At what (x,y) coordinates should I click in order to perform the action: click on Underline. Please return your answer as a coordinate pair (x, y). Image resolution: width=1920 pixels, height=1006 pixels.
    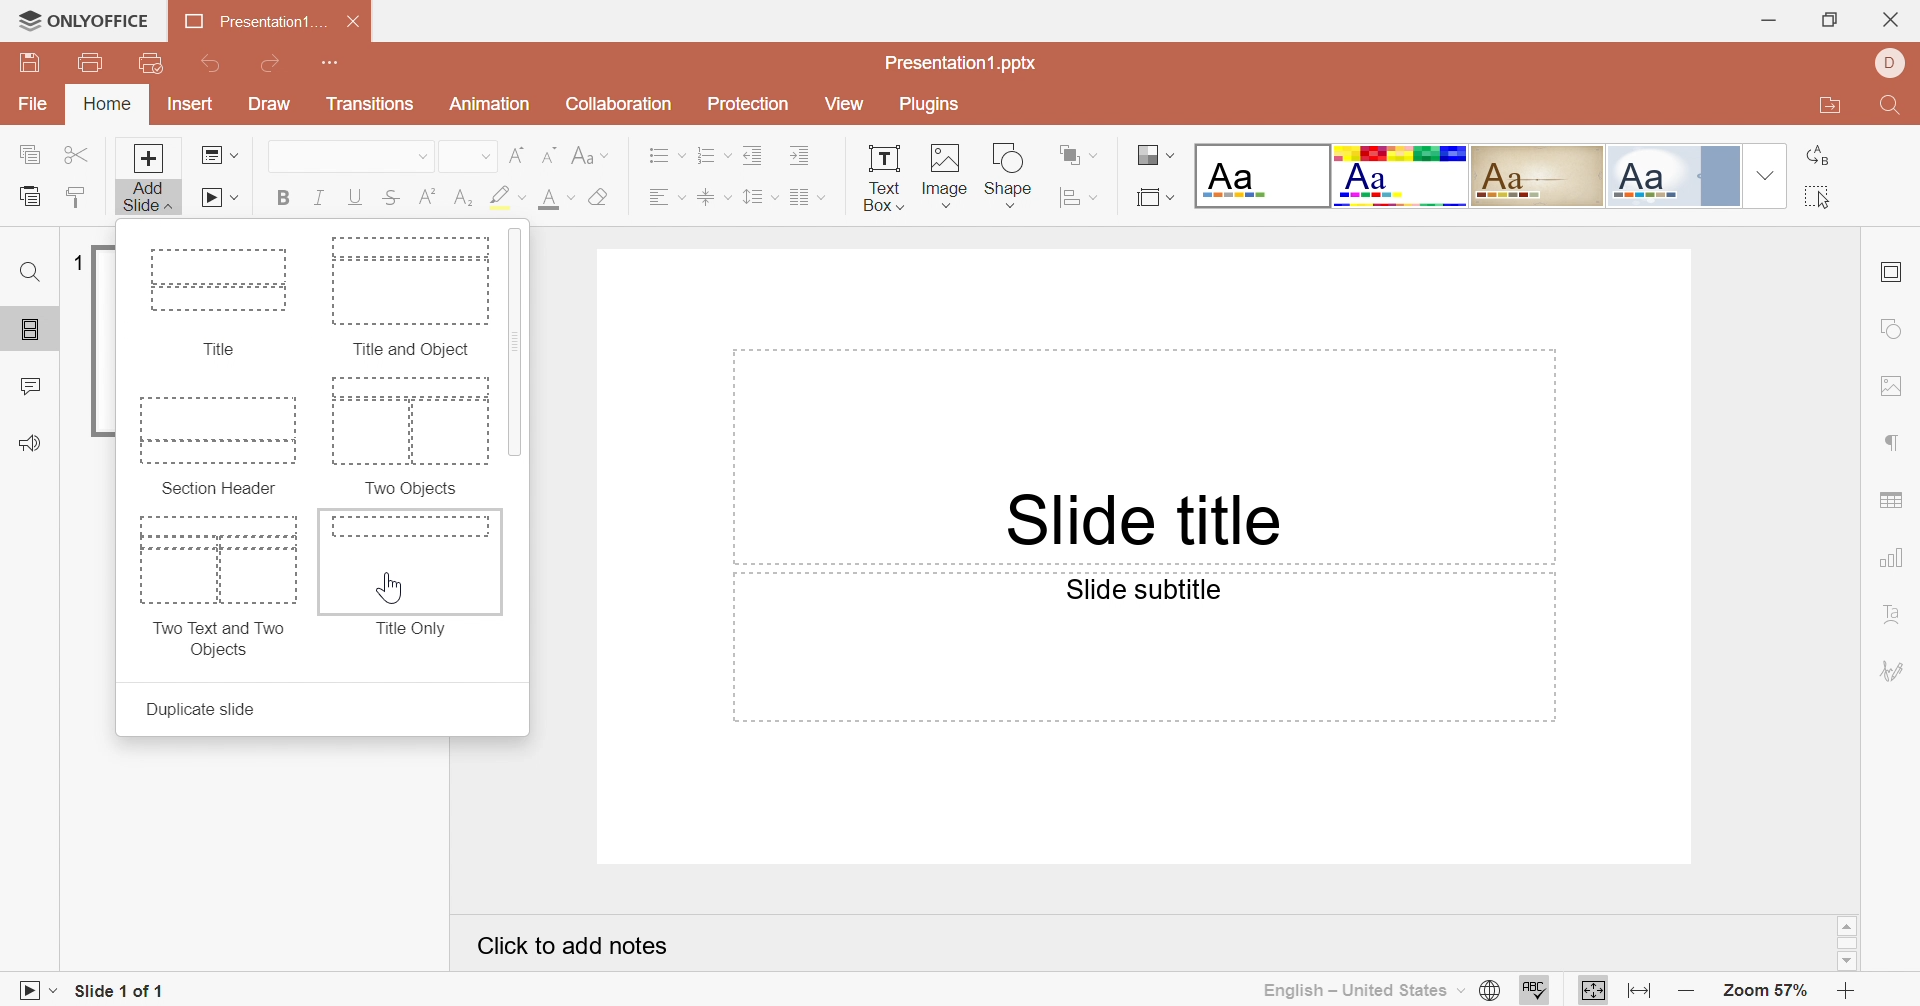
    Looking at the image, I should click on (354, 197).